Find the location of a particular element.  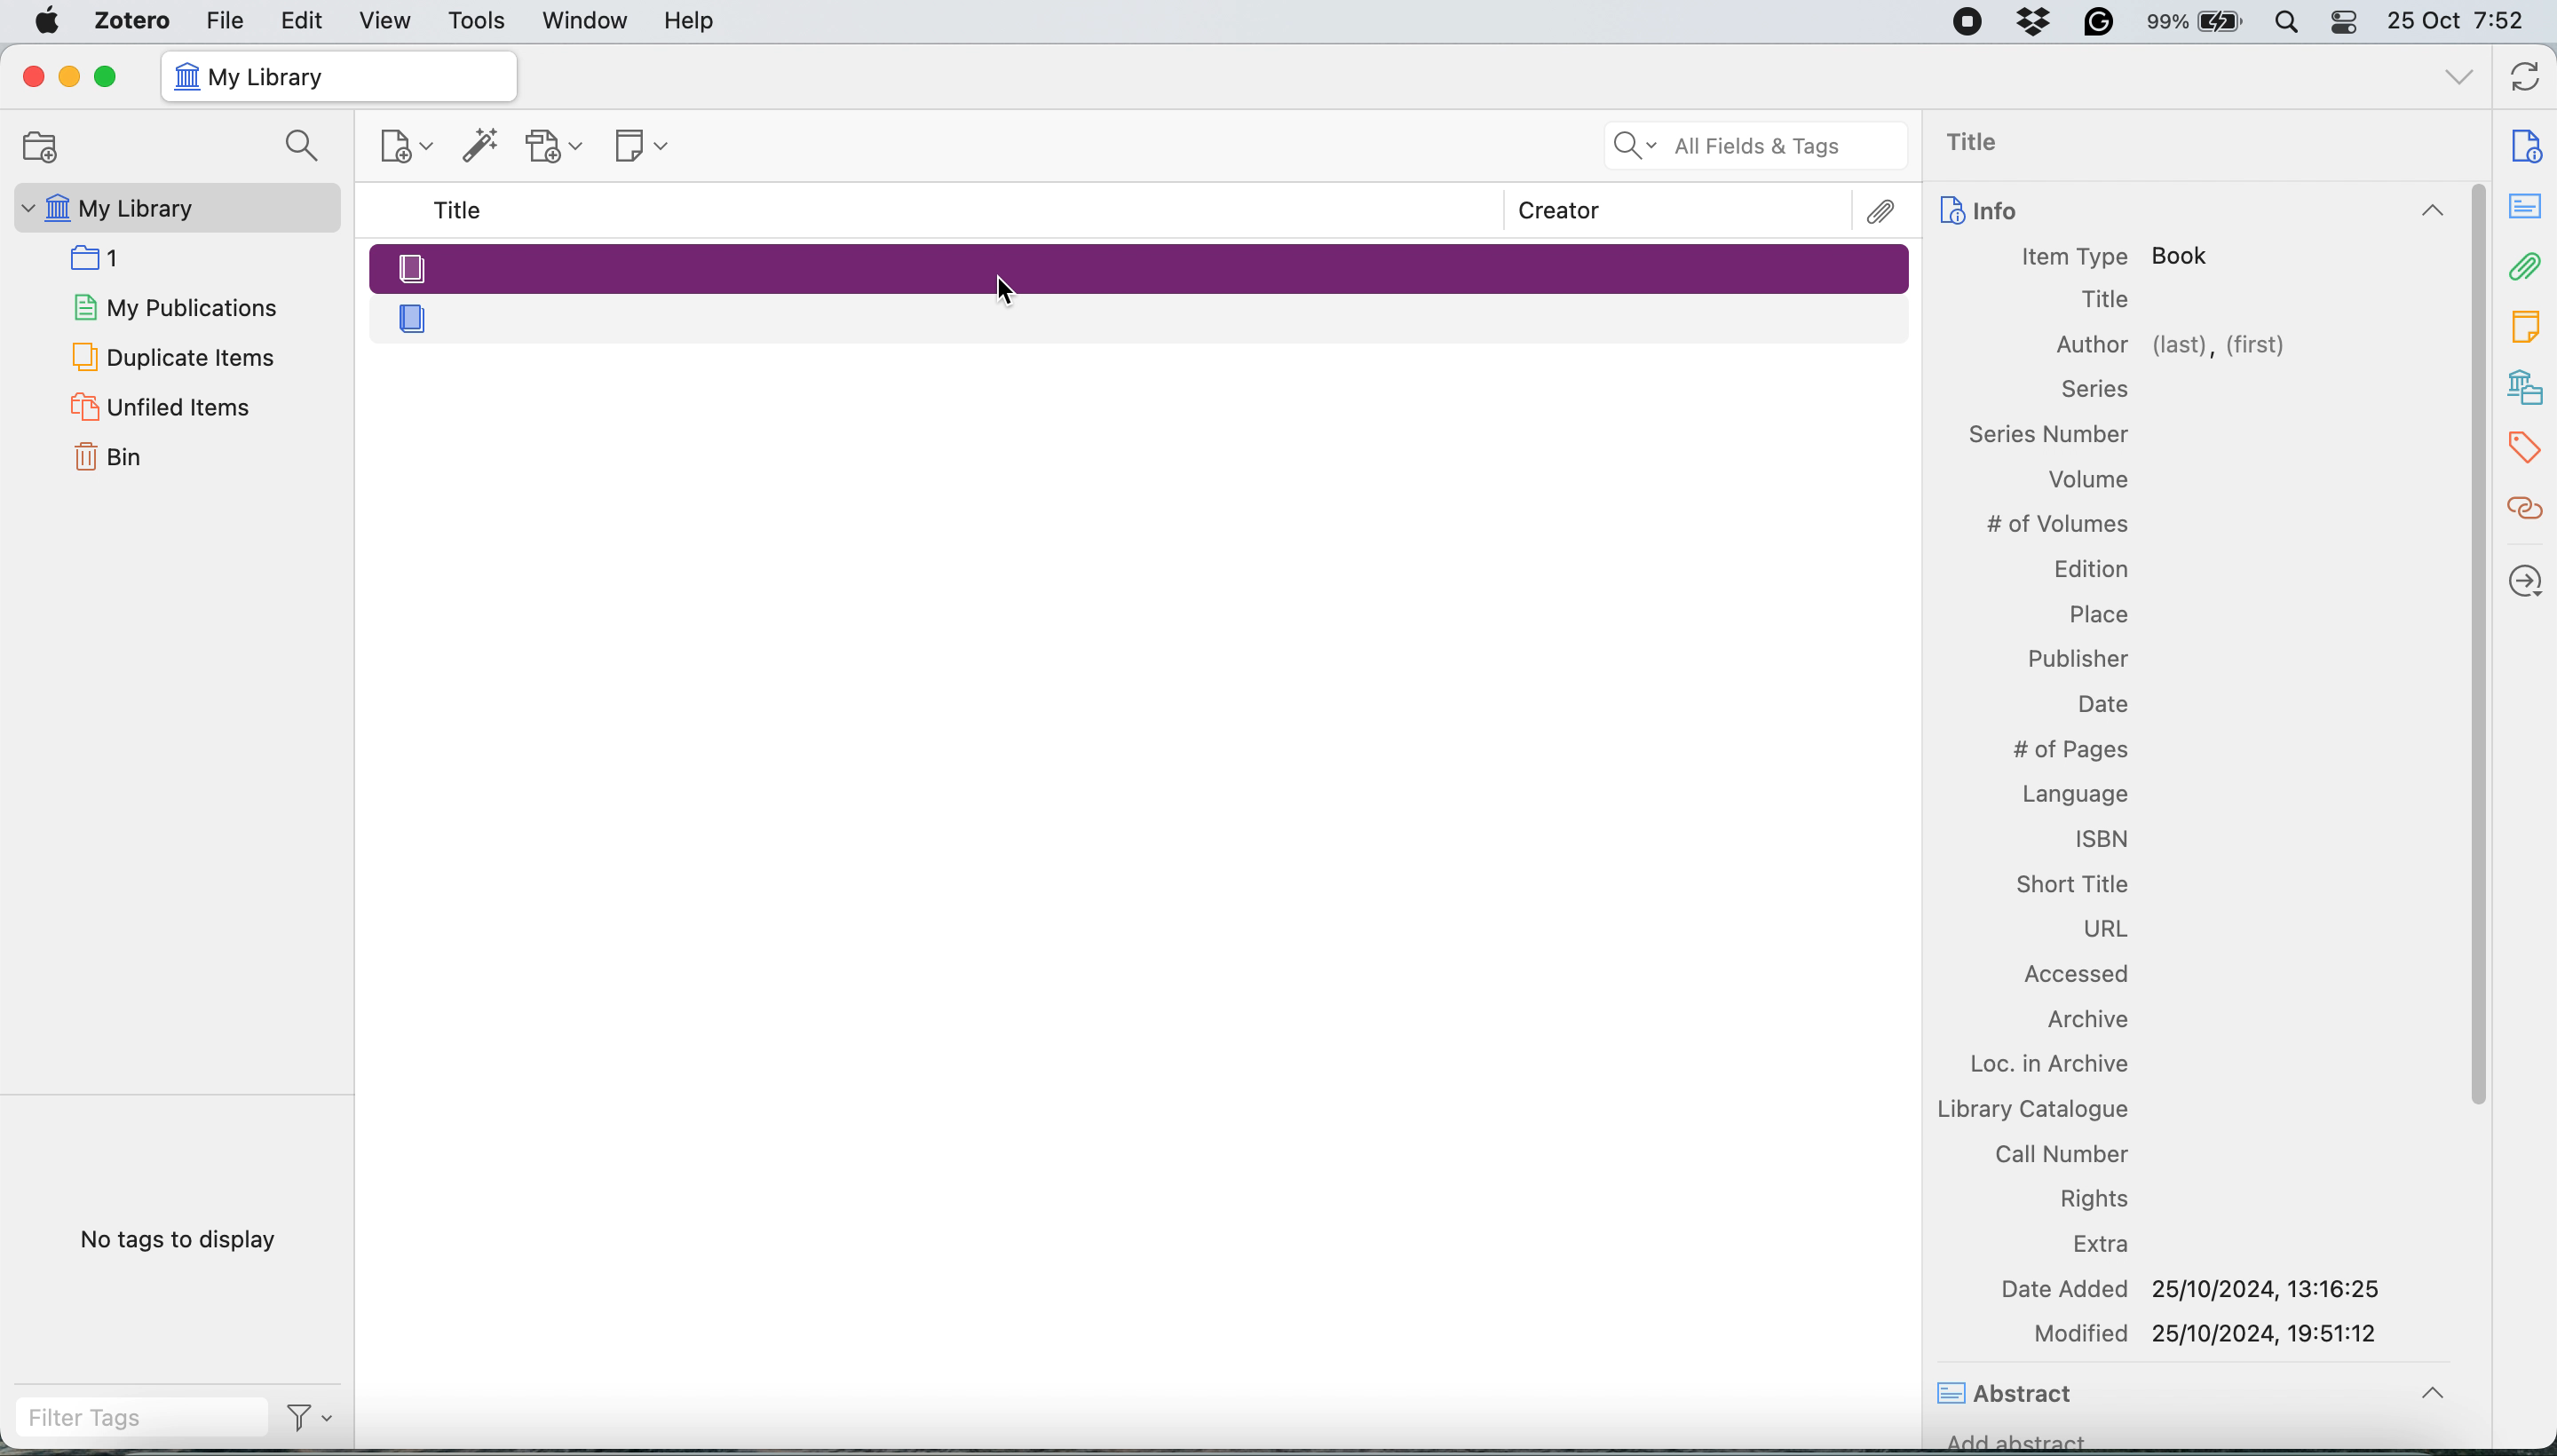

ISBN is located at coordinates (2103, 837).